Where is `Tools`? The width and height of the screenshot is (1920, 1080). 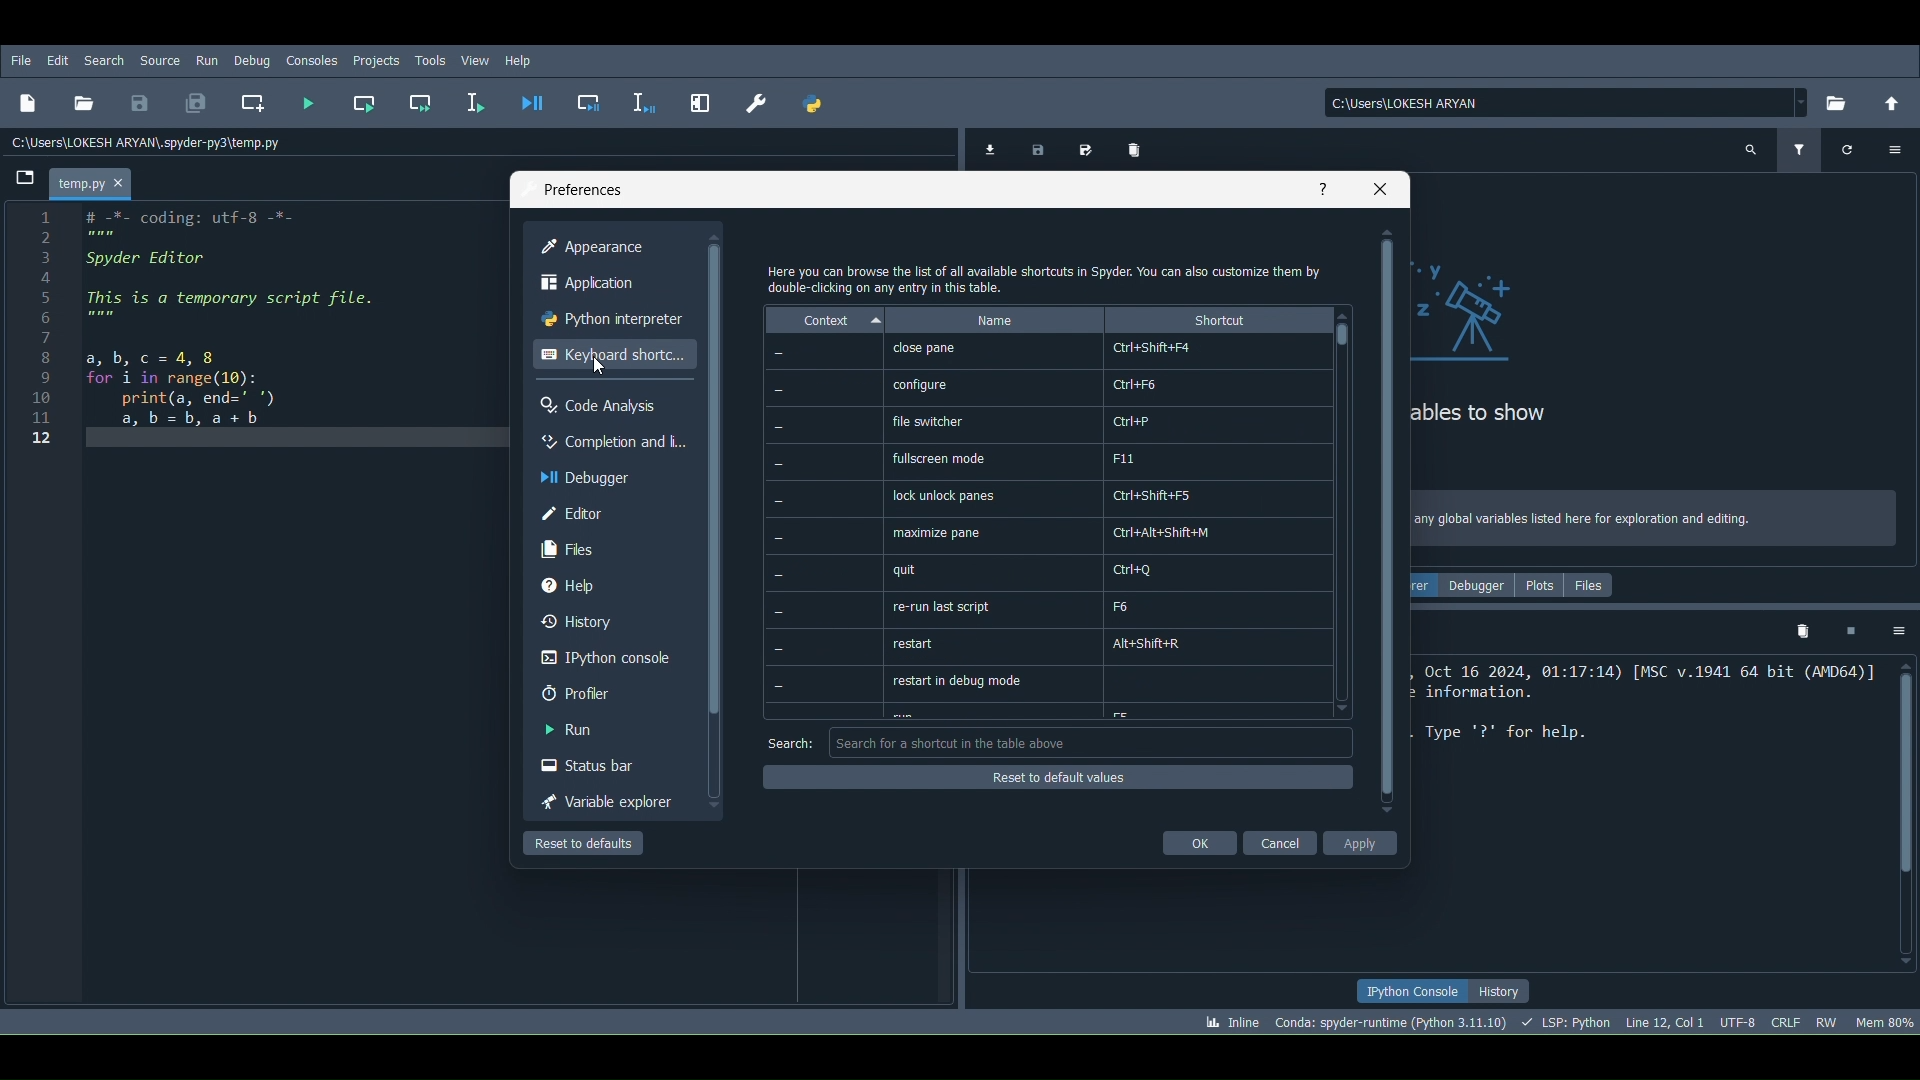 Tools is located at coordinates (434, 59).